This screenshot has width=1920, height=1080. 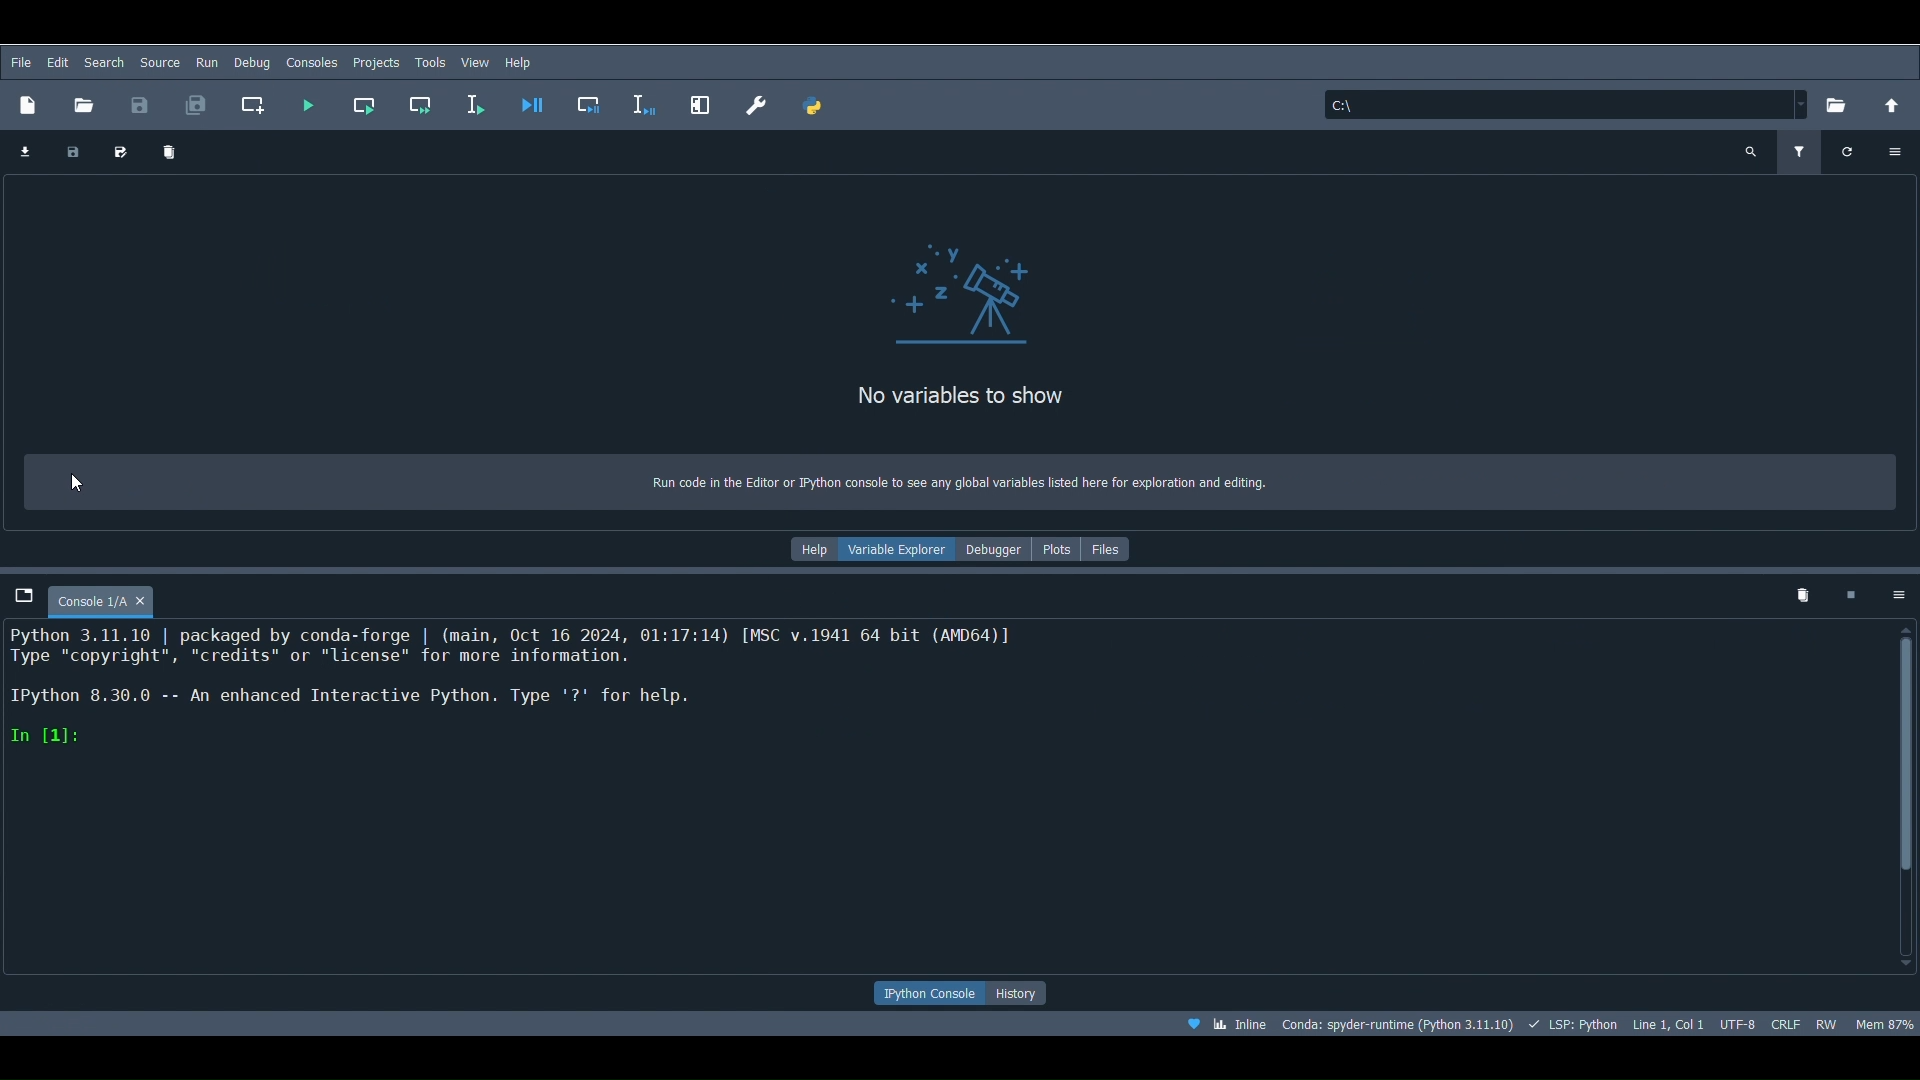 I want to click on Refresh variables (Ctrl + R), so click(x=1849, y=150).